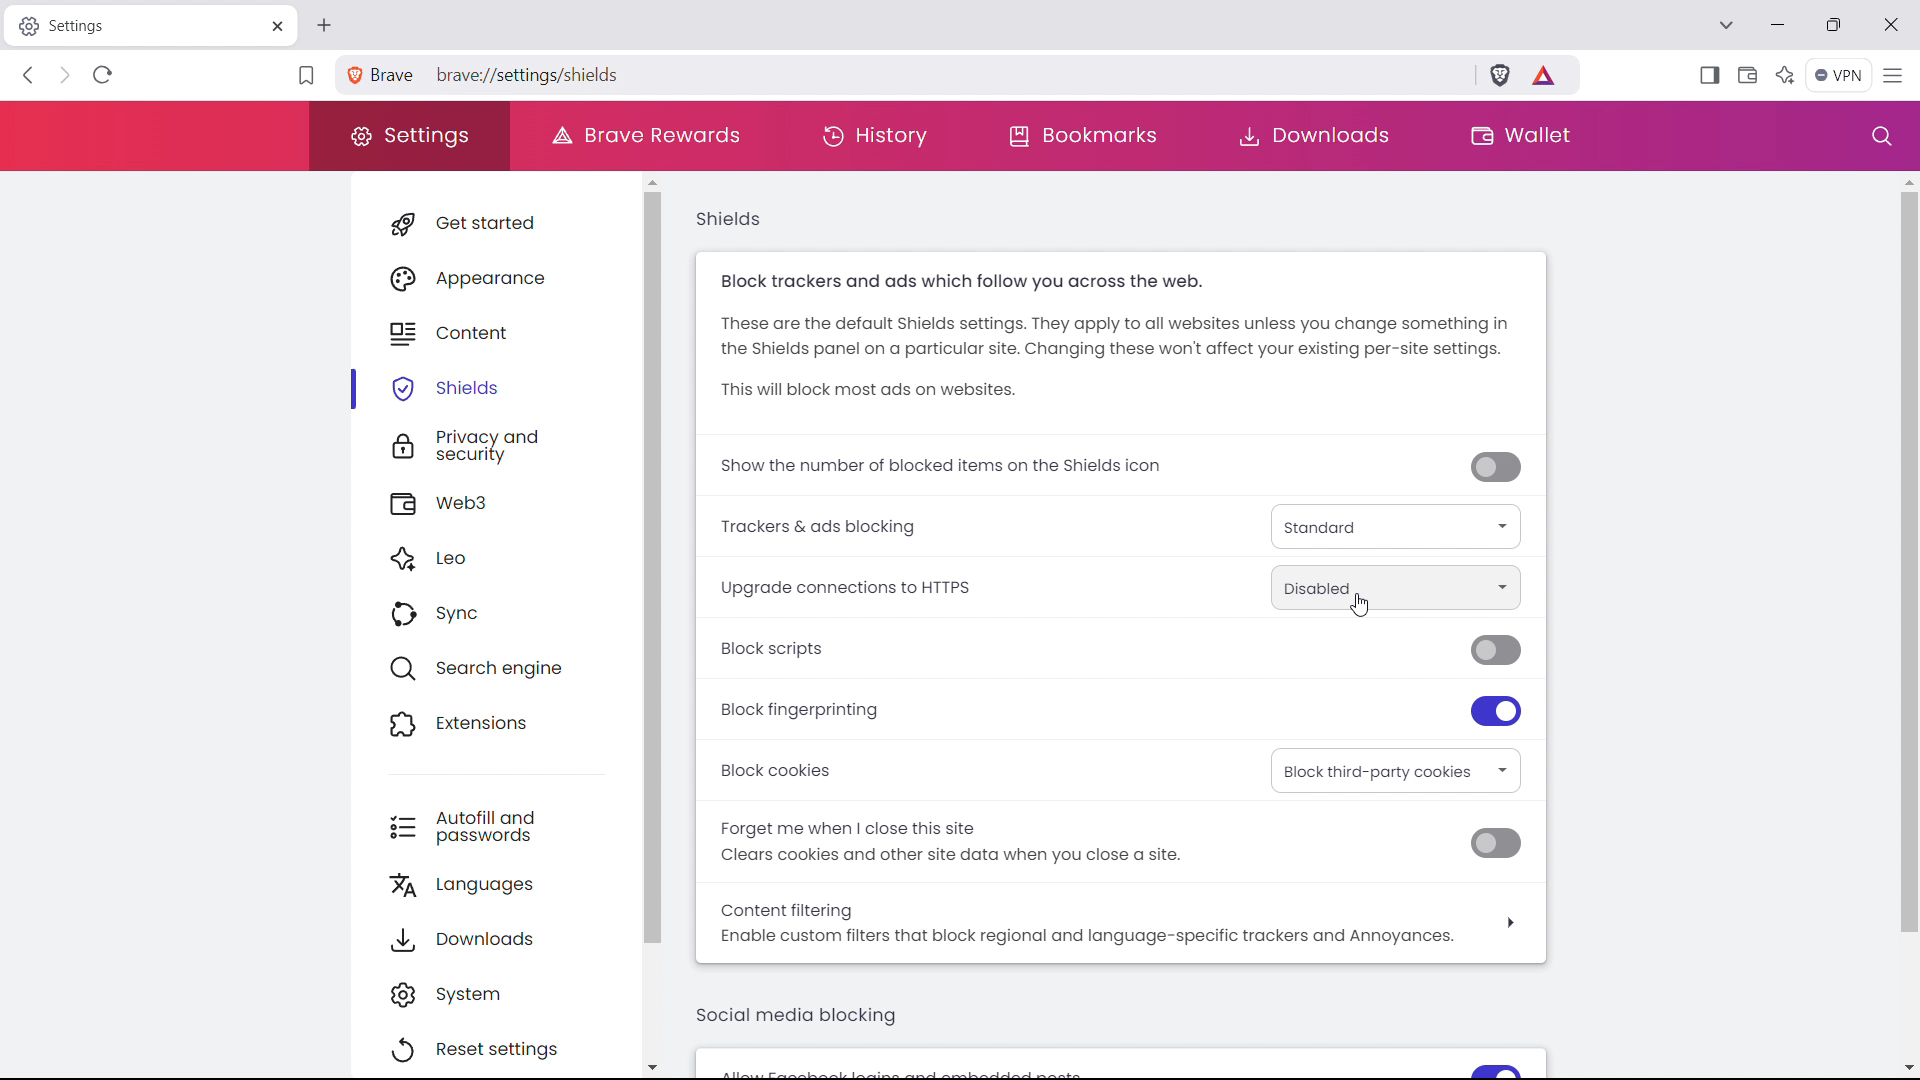 The width and height of the screenshot is (1920, 1080). Describe the element at coordinates (306, 76) in the screenshot. I see `bookmark this tab` at that location.